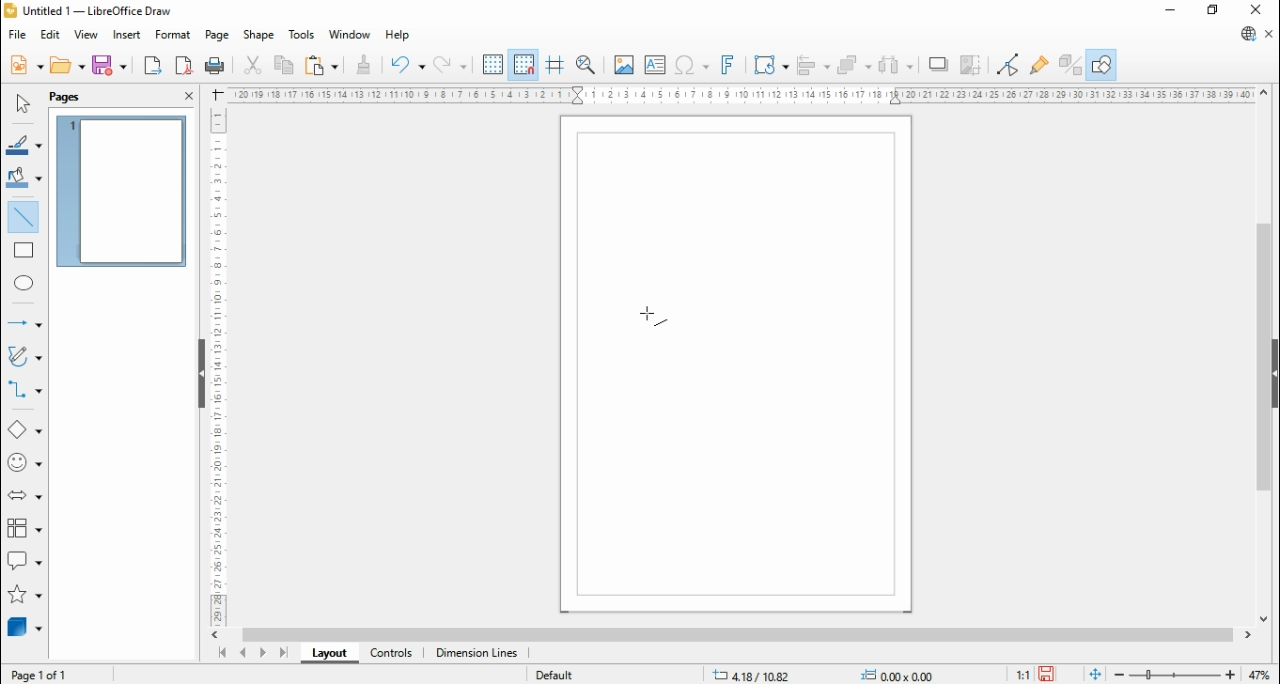 The image size is (1280, 684). Describe the element at coordinates (690, 65) in the screenshot. I see `insert special character` at that location.